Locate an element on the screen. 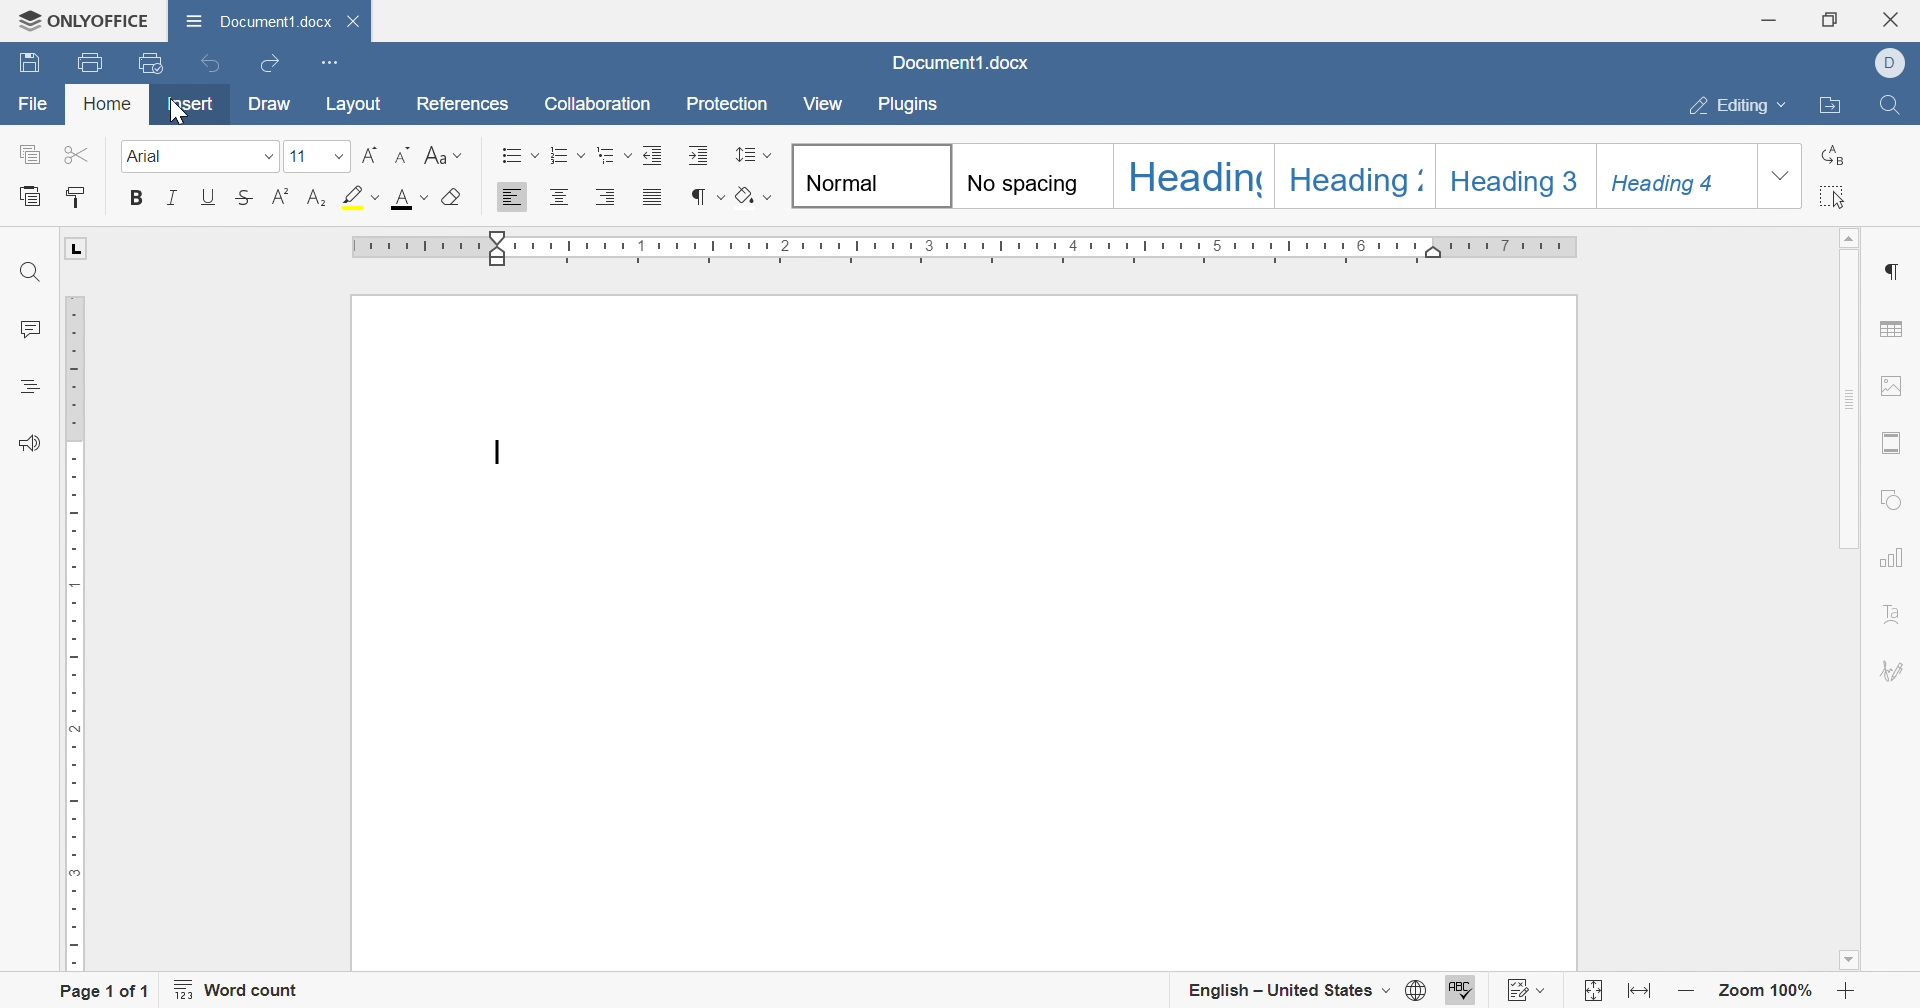  Align Center is located at coordinates (560, 199).